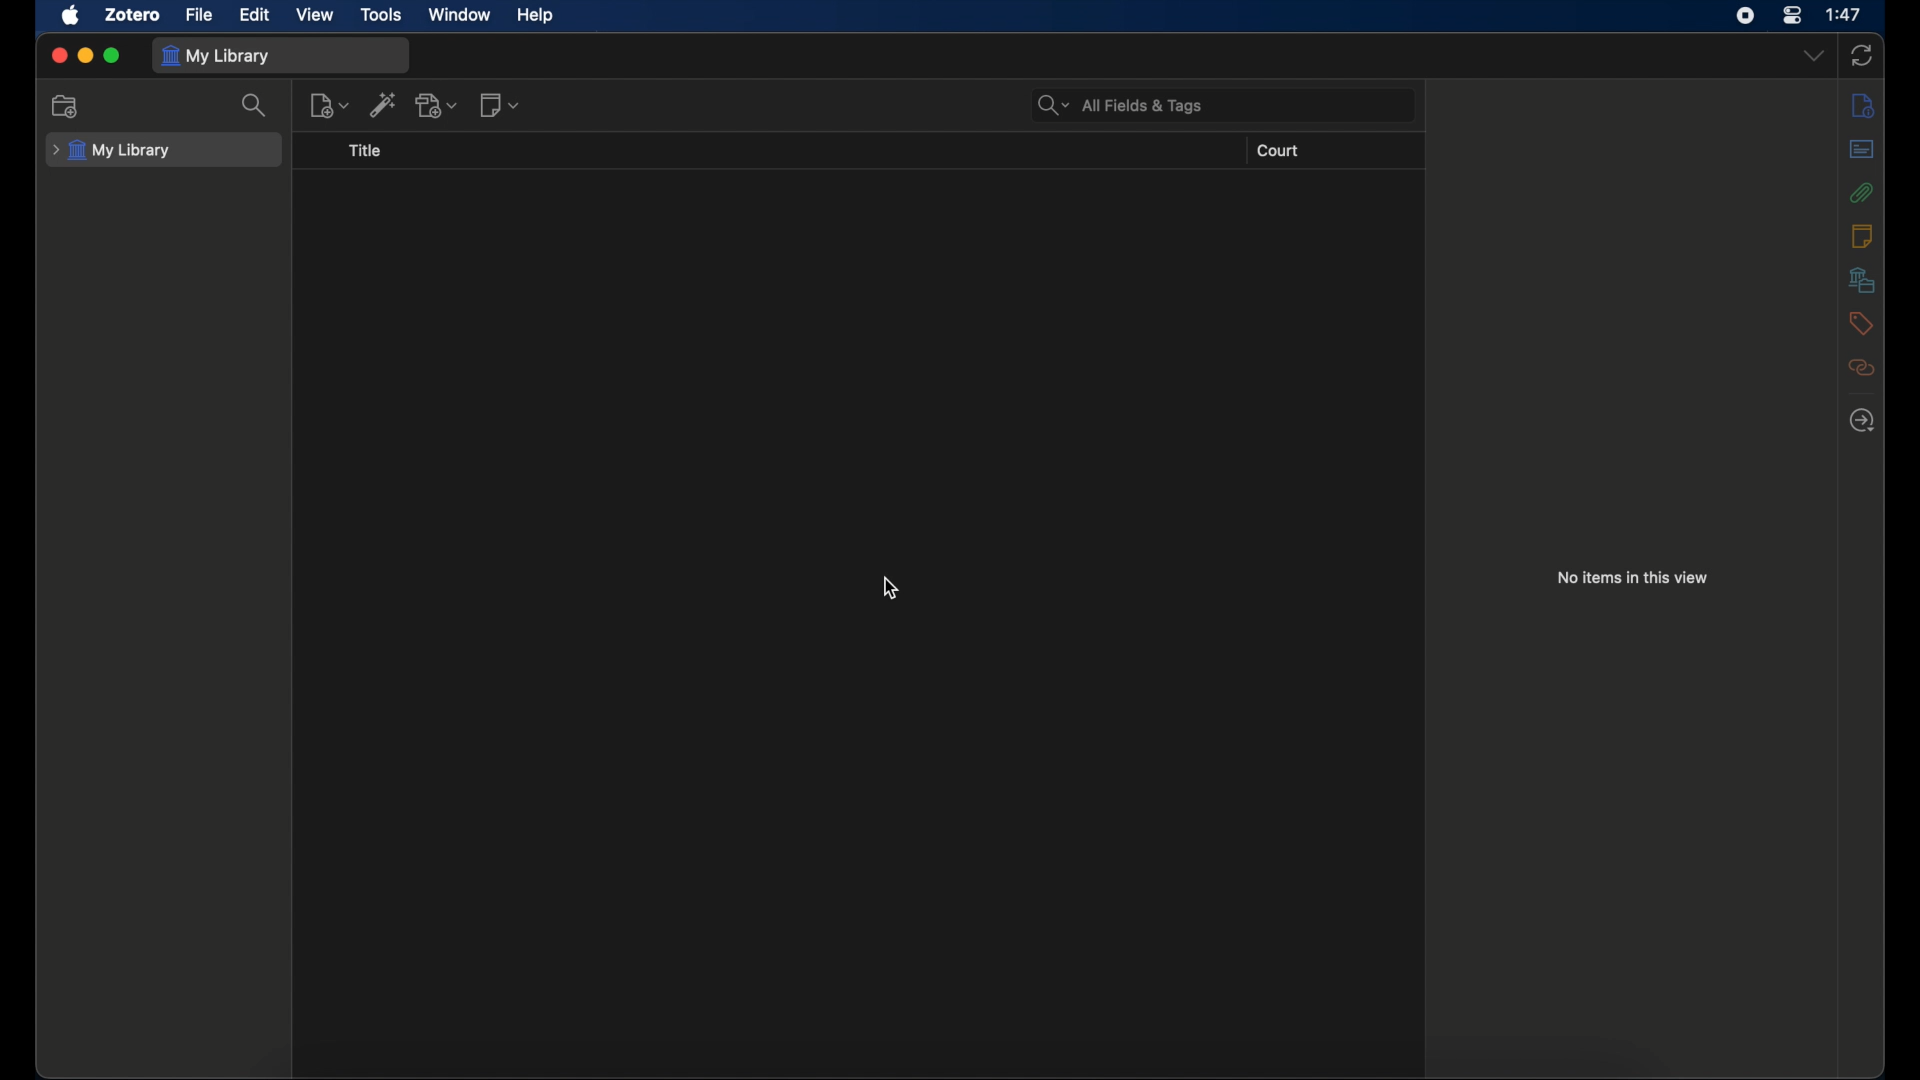 This screenshot has height=1080, width=1920. Describe the element at coordinates (1844, 13) in the screenshot. I see `time (1:47)` at that location.